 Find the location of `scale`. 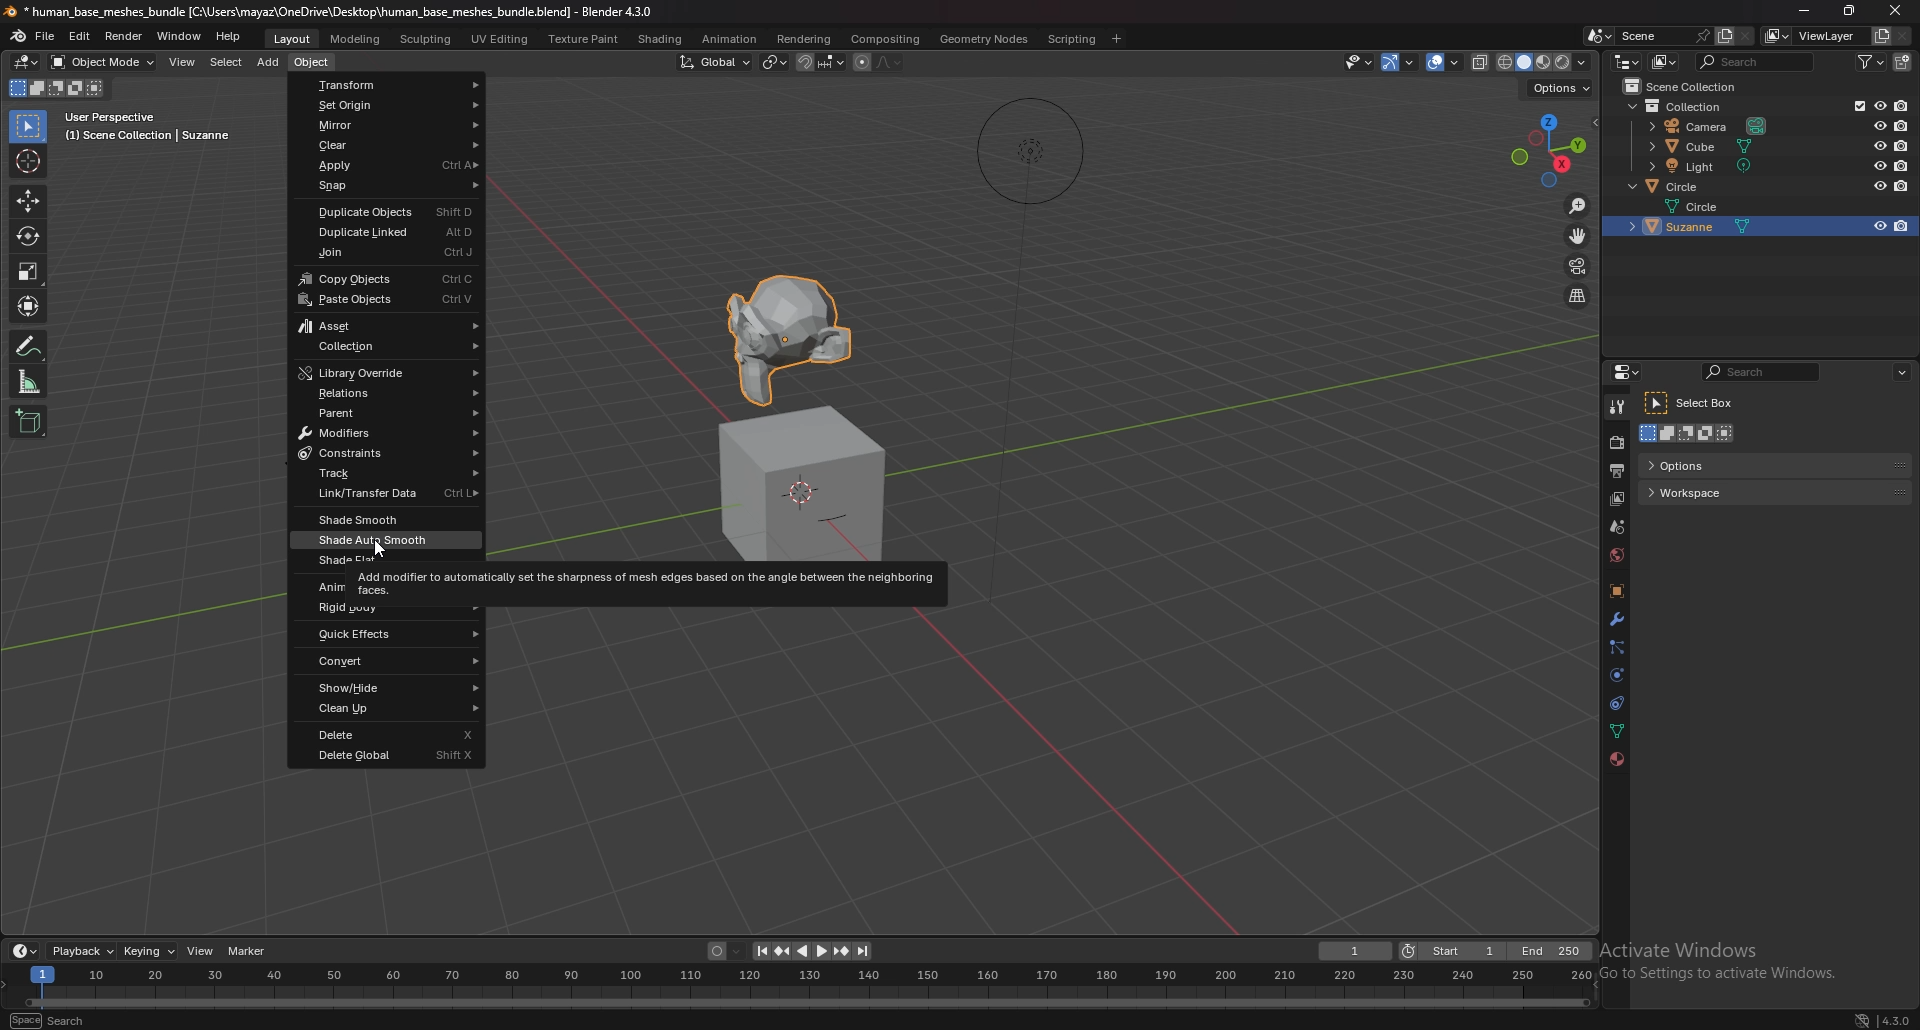

scale is located at coordinates (31, 381).